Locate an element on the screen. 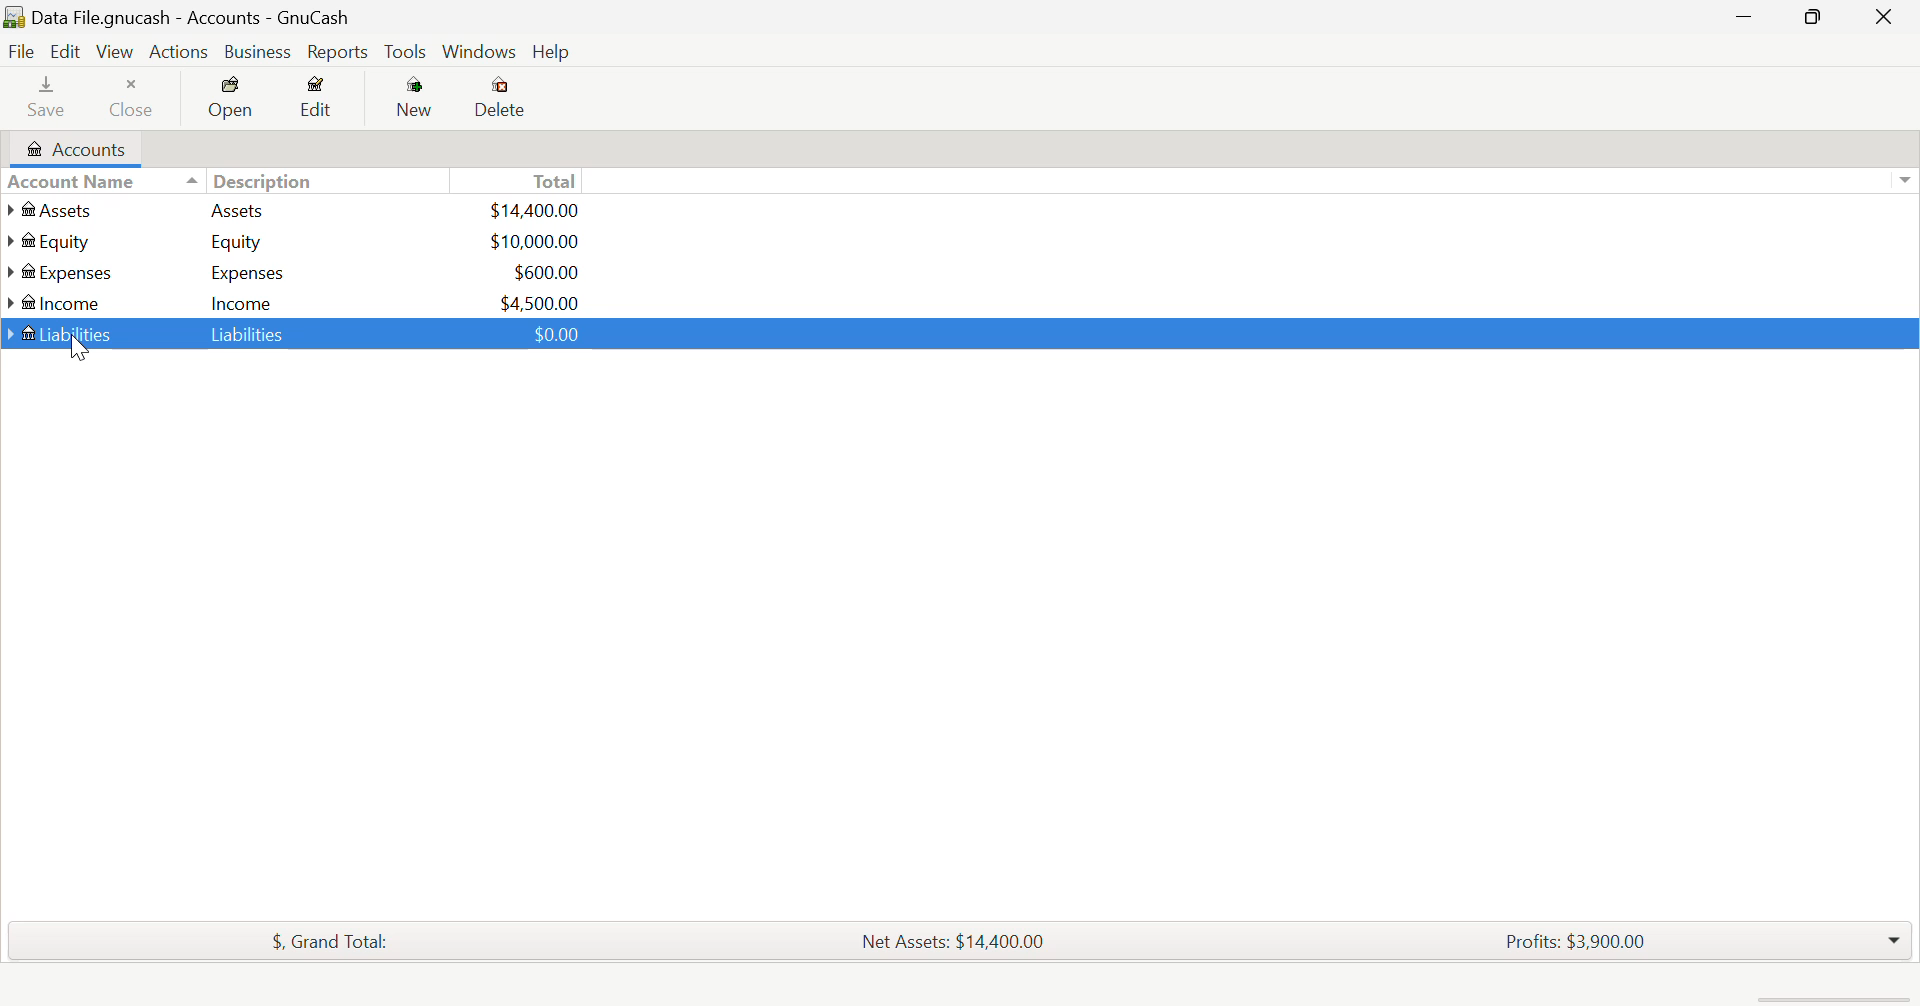 This screenshot has width=1920, height=1006. Reports is located at coordinates (342, 52).